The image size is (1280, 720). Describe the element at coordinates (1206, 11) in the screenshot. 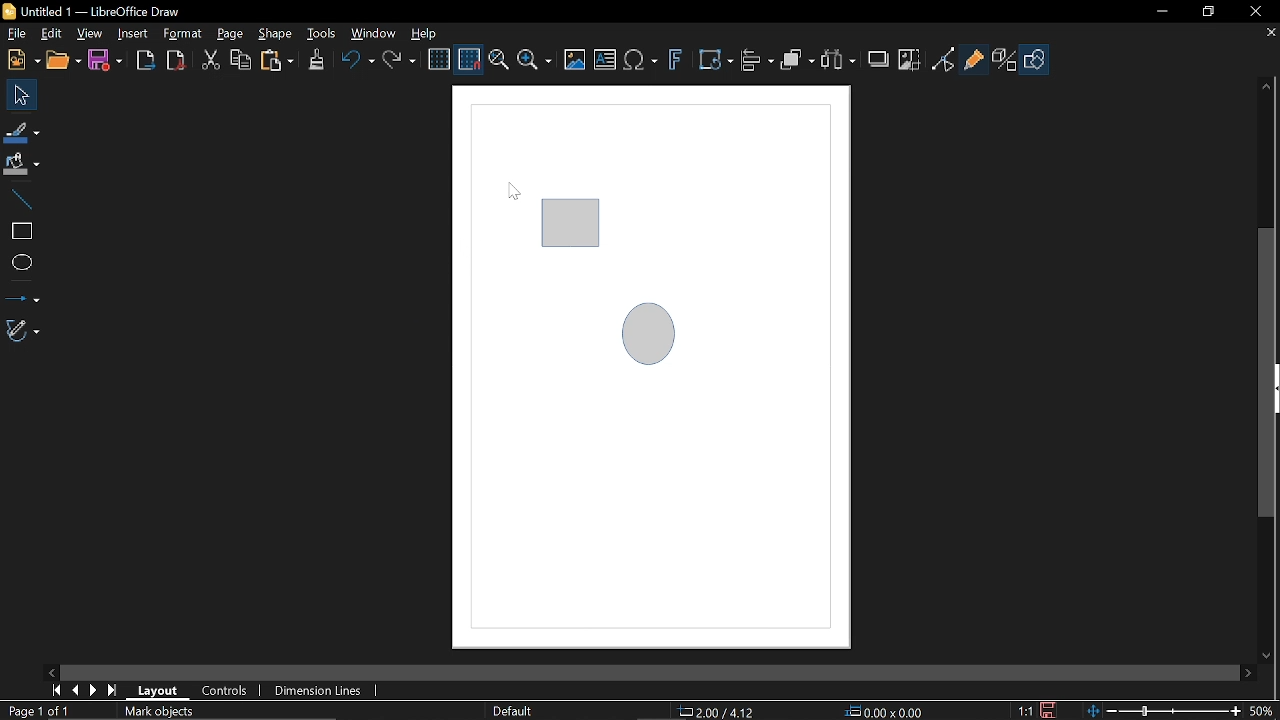

I see `Restore down` at that location.